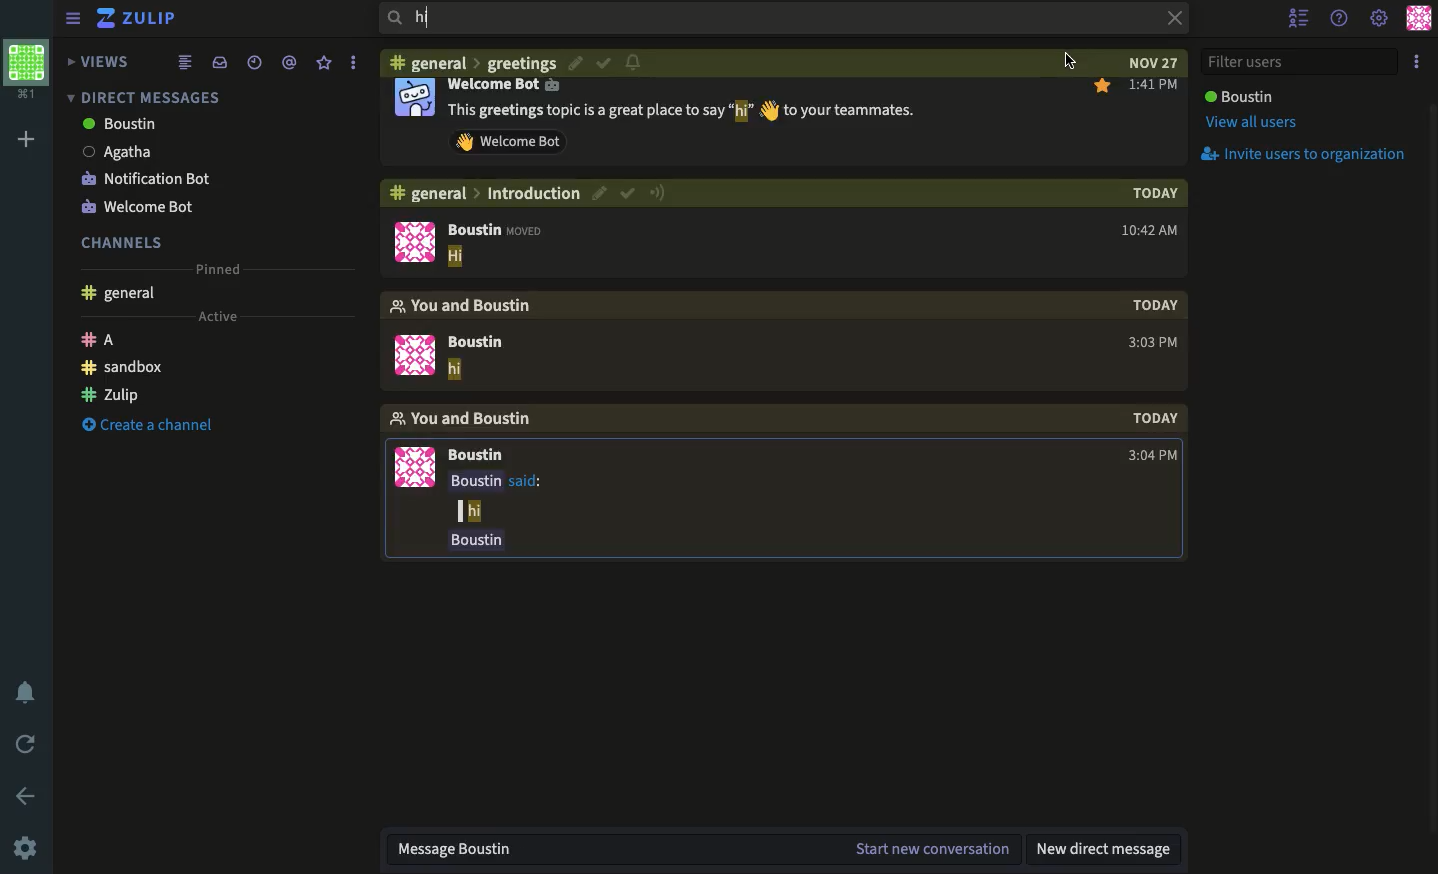  Describe the element at coordinates (657, 193) in the screenshot. I see `active status` at that location.